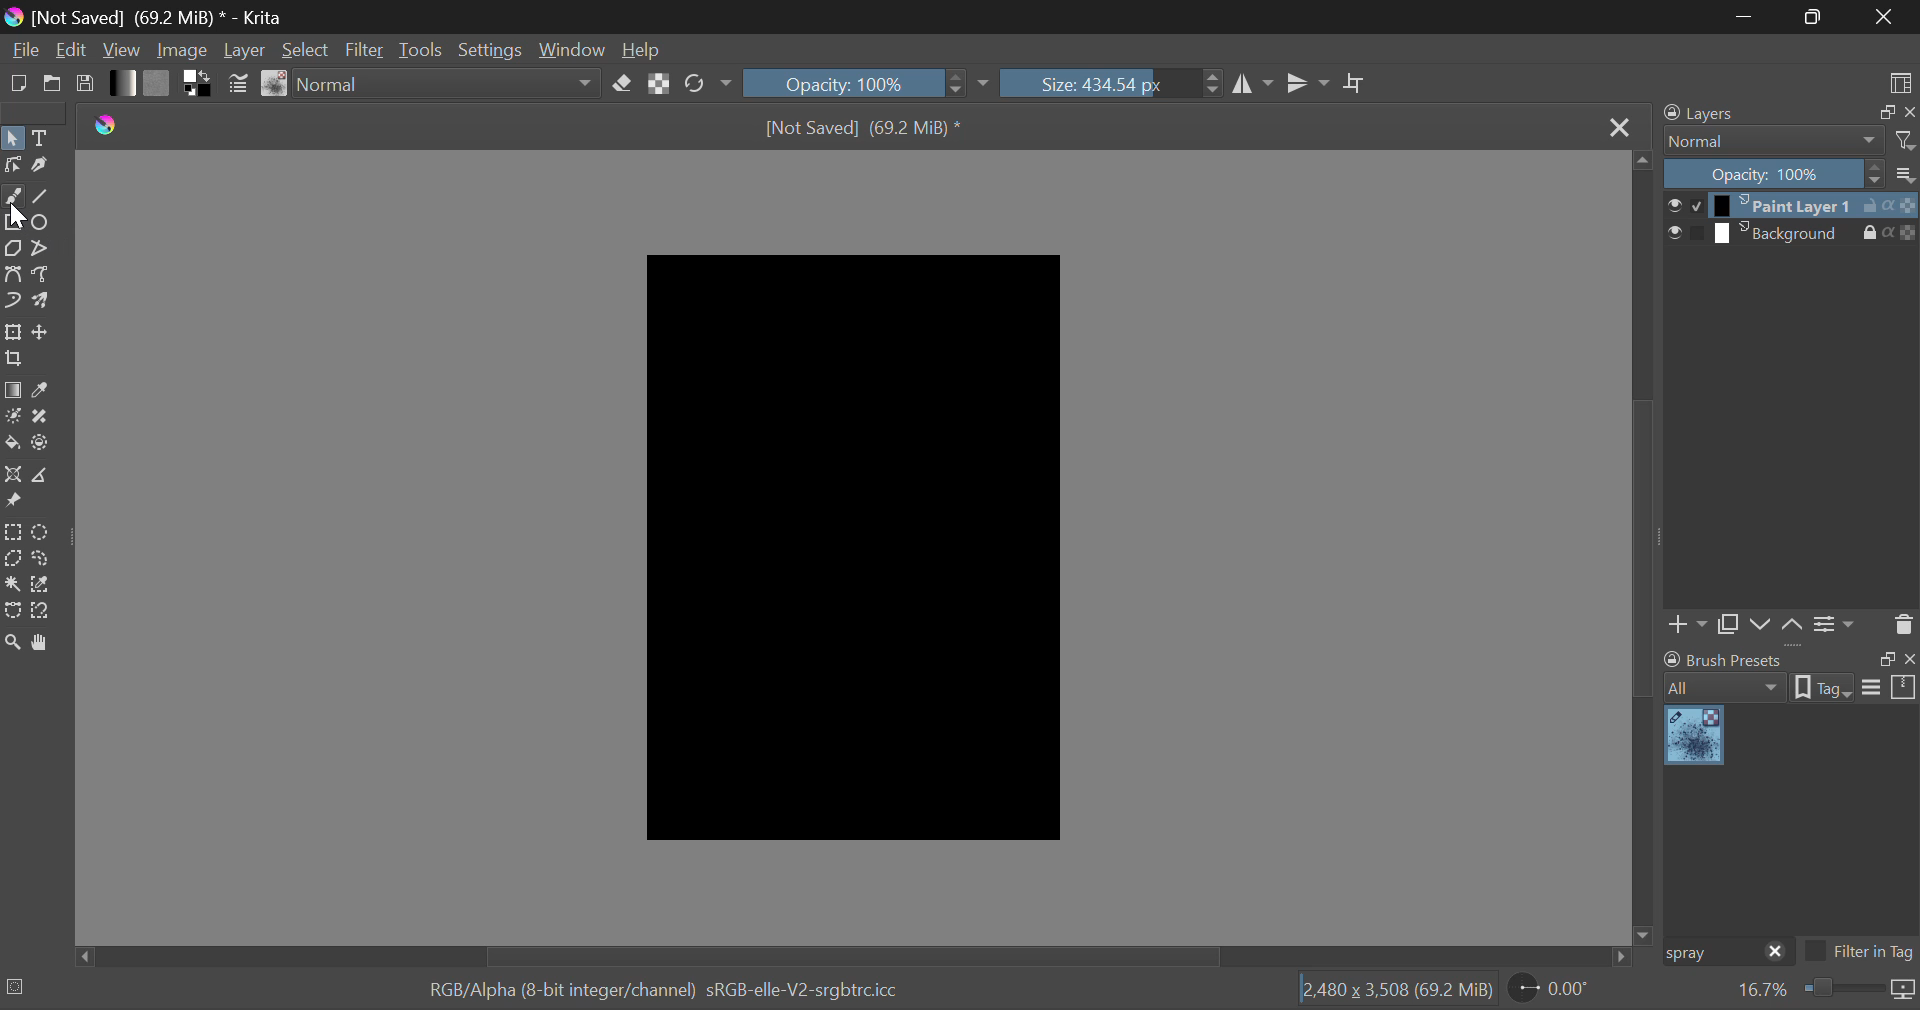 The width and height of the screenshot is (1920, 1010). What do you see at coordinates (41, 421) in the screenshot?
I see `Smart Patch Tool` at bounding box center [41, 421].